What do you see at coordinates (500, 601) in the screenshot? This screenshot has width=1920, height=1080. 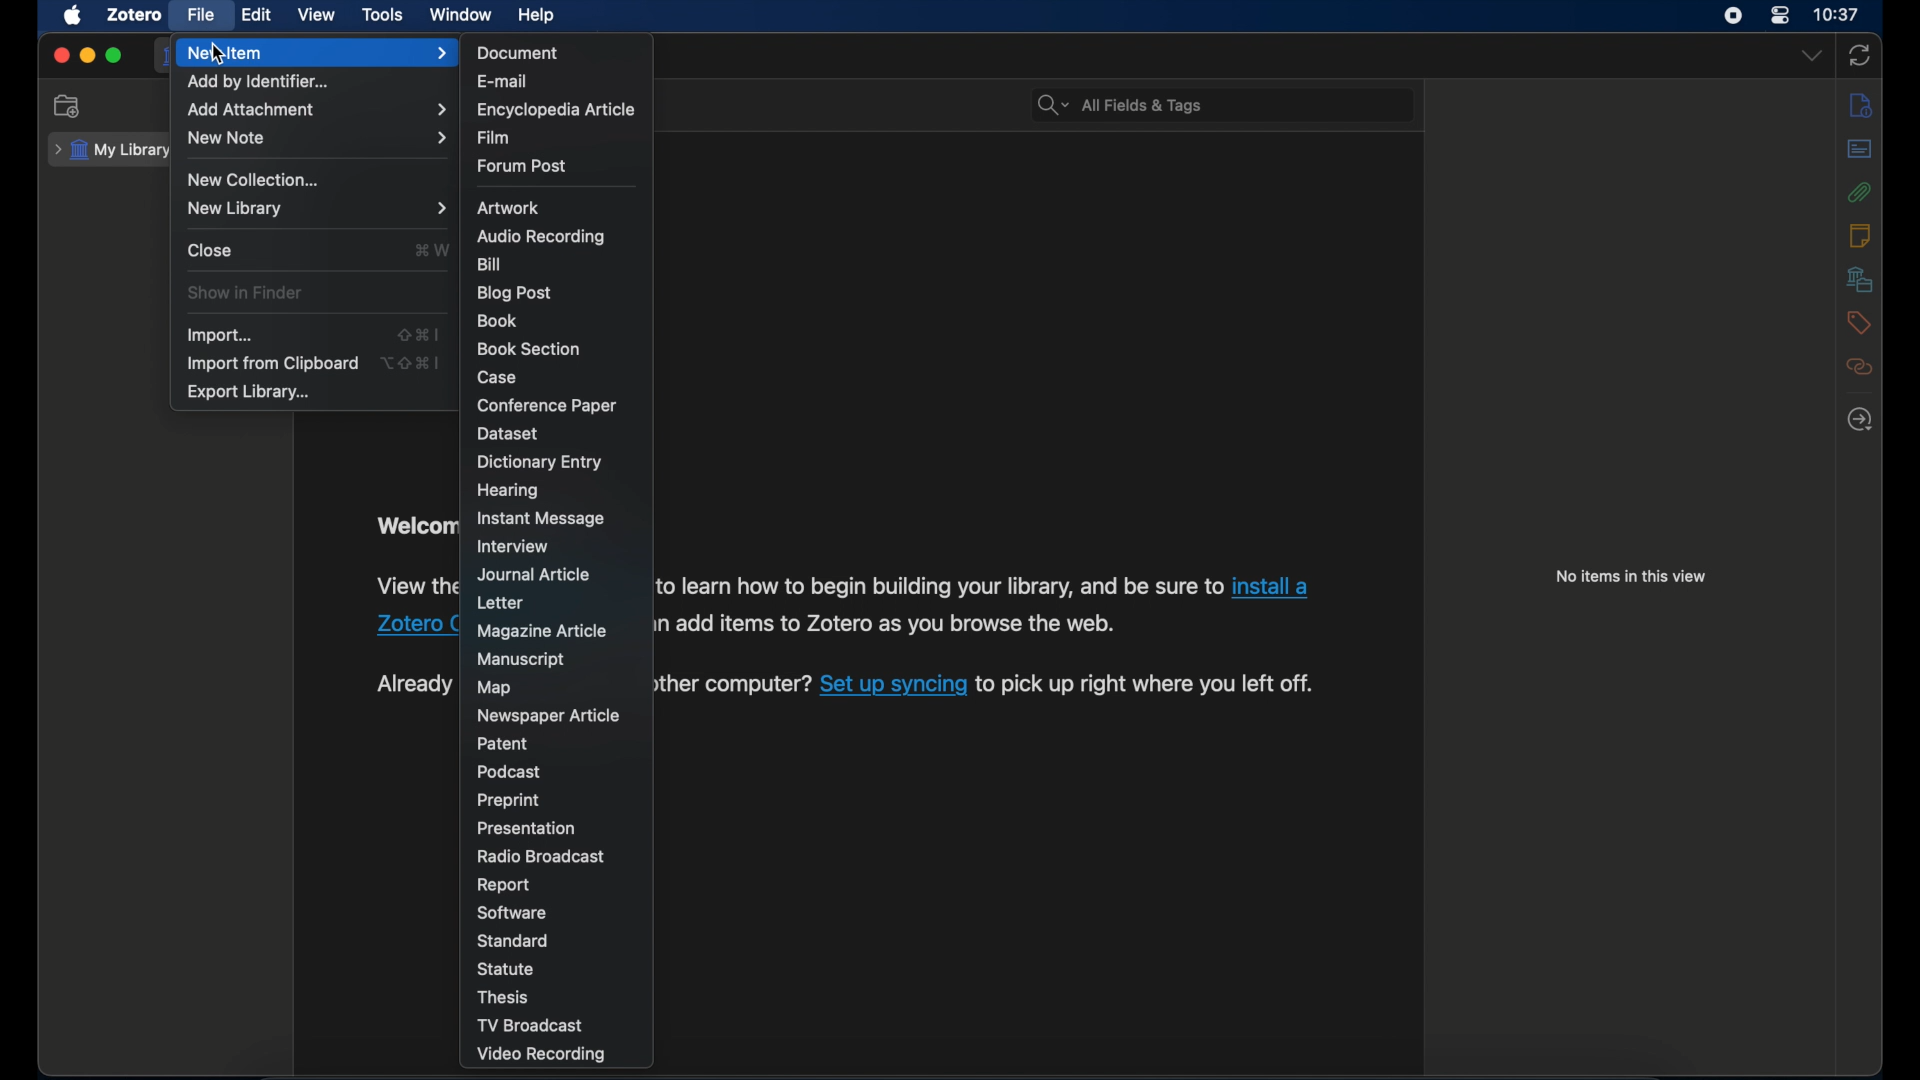 I see `letter` at bounding box center [500, 601].